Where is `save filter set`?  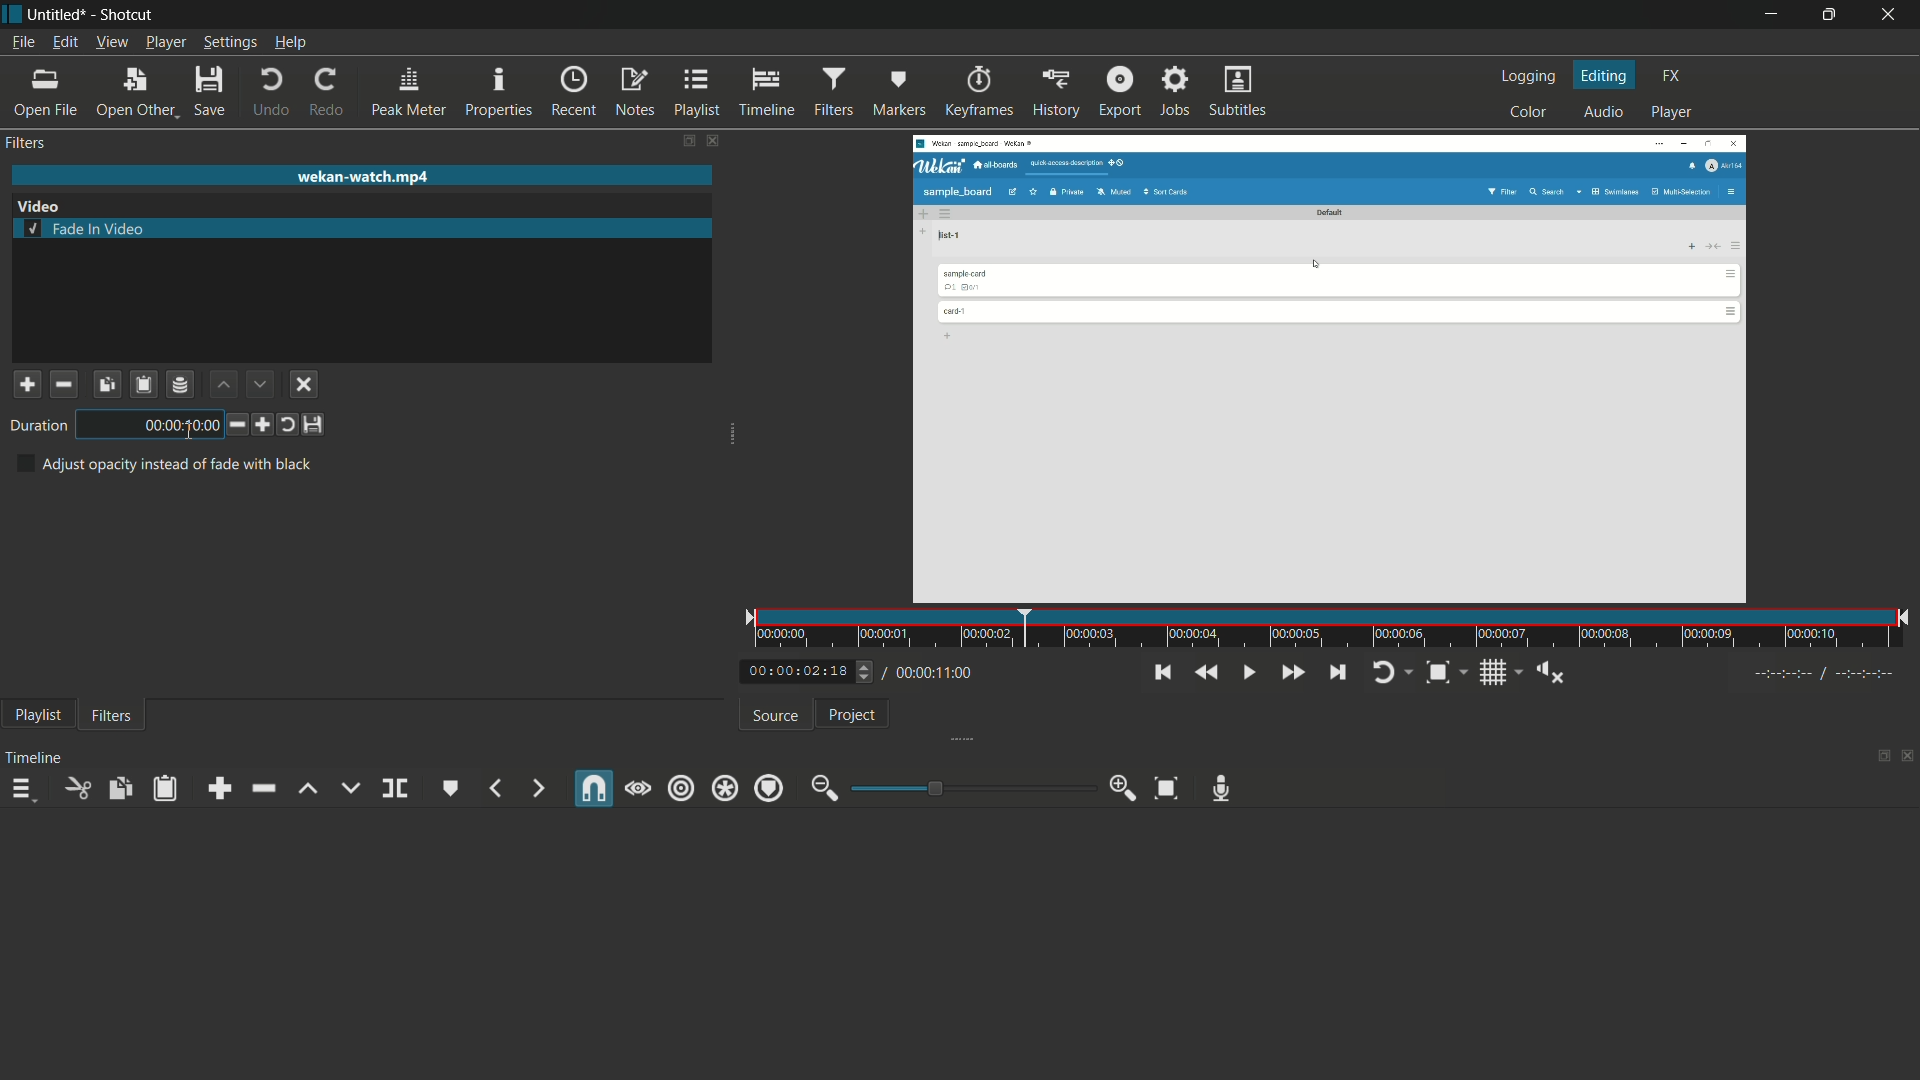 save filter set is located at coordinates (182, 384).